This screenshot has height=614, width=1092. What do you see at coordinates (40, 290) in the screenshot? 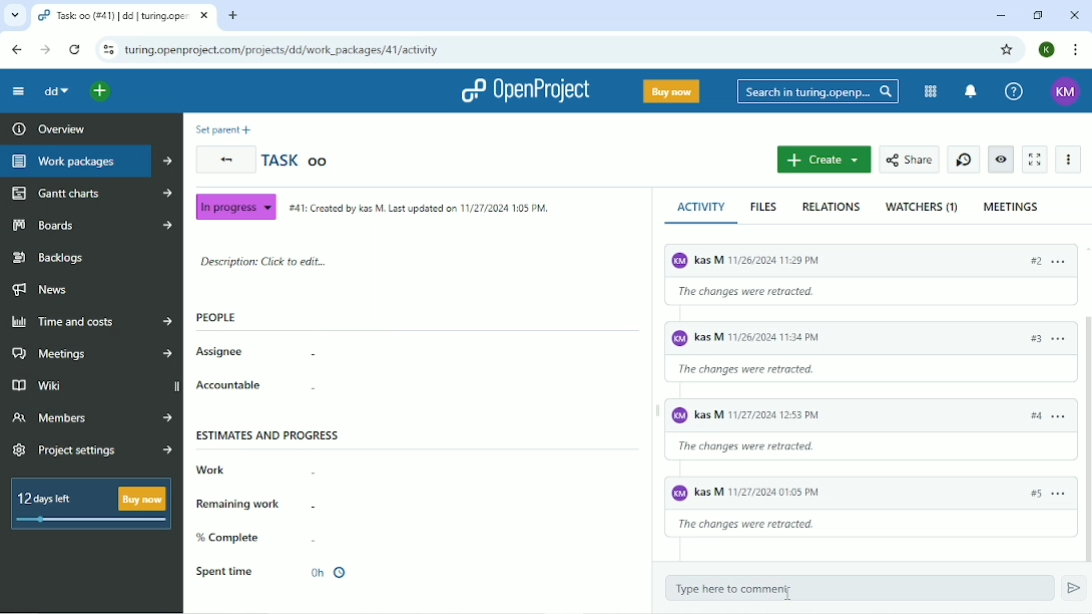
I see `News` at bounding box center [40, 290].